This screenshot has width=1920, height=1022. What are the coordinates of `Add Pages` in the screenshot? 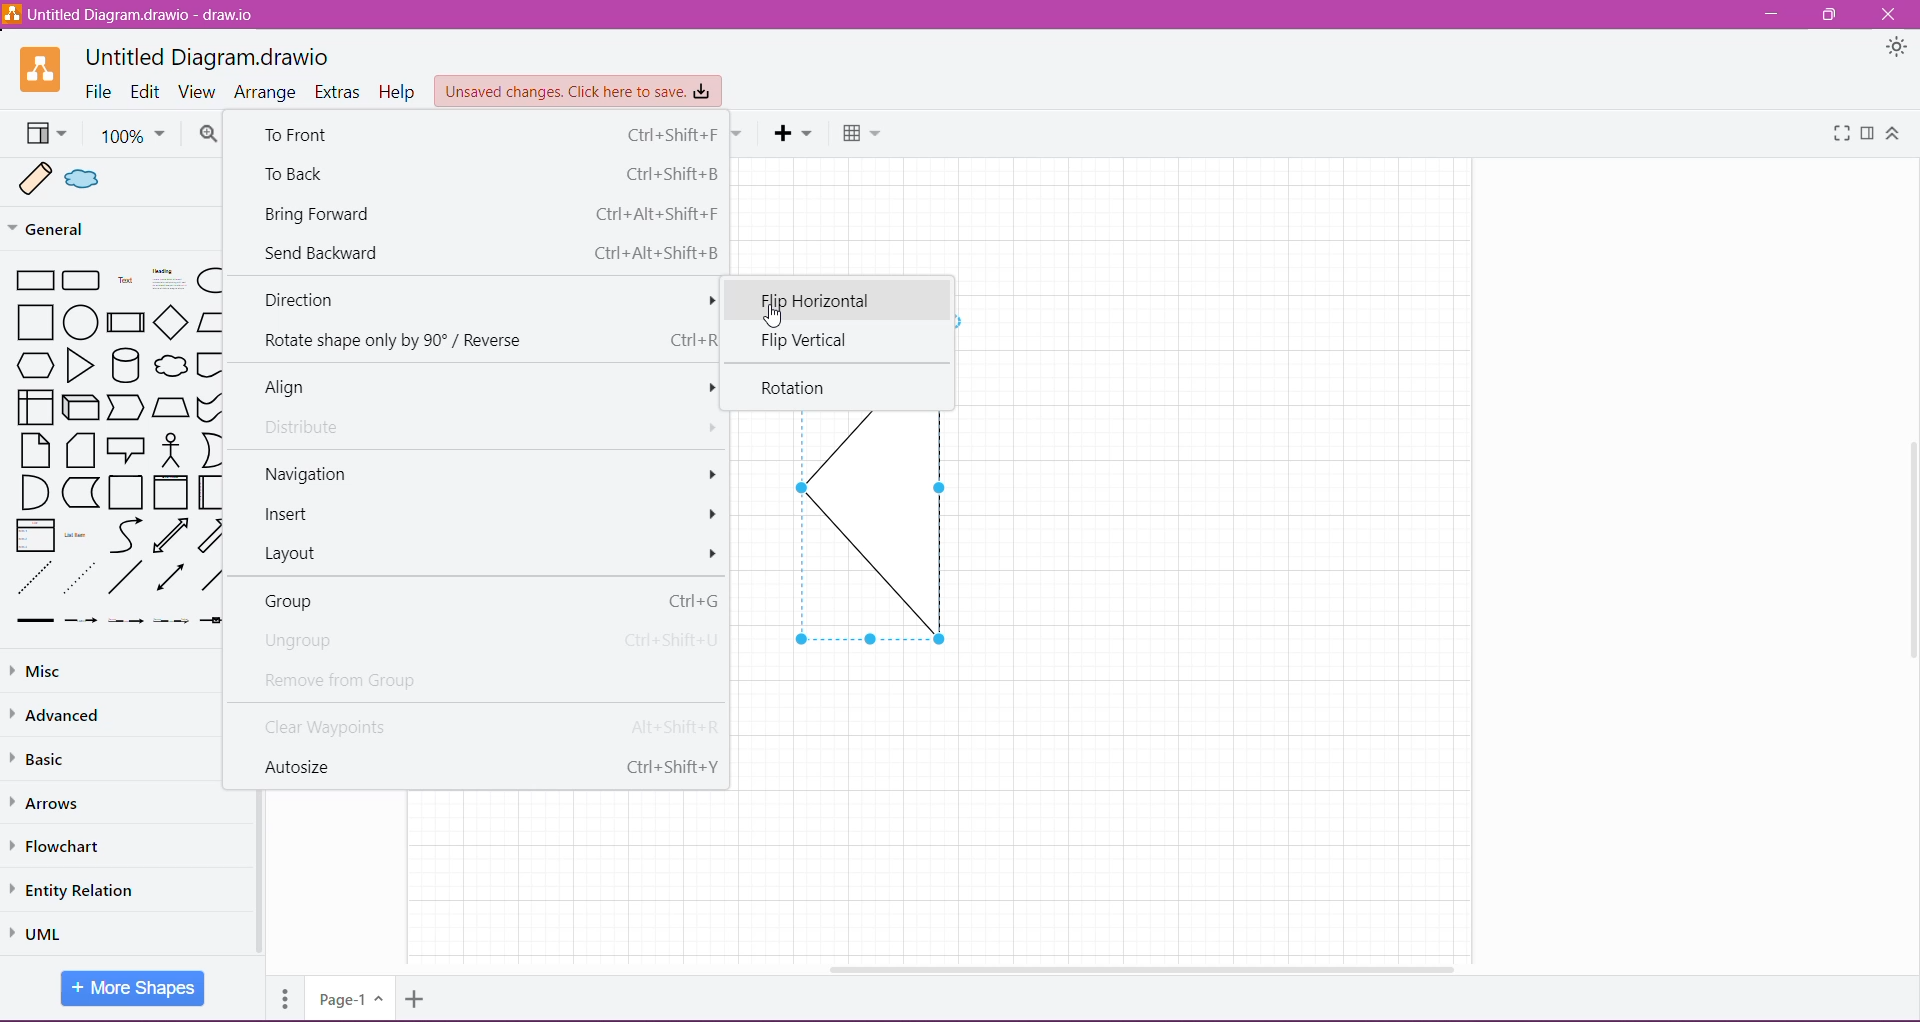 It's located at (415, 999).